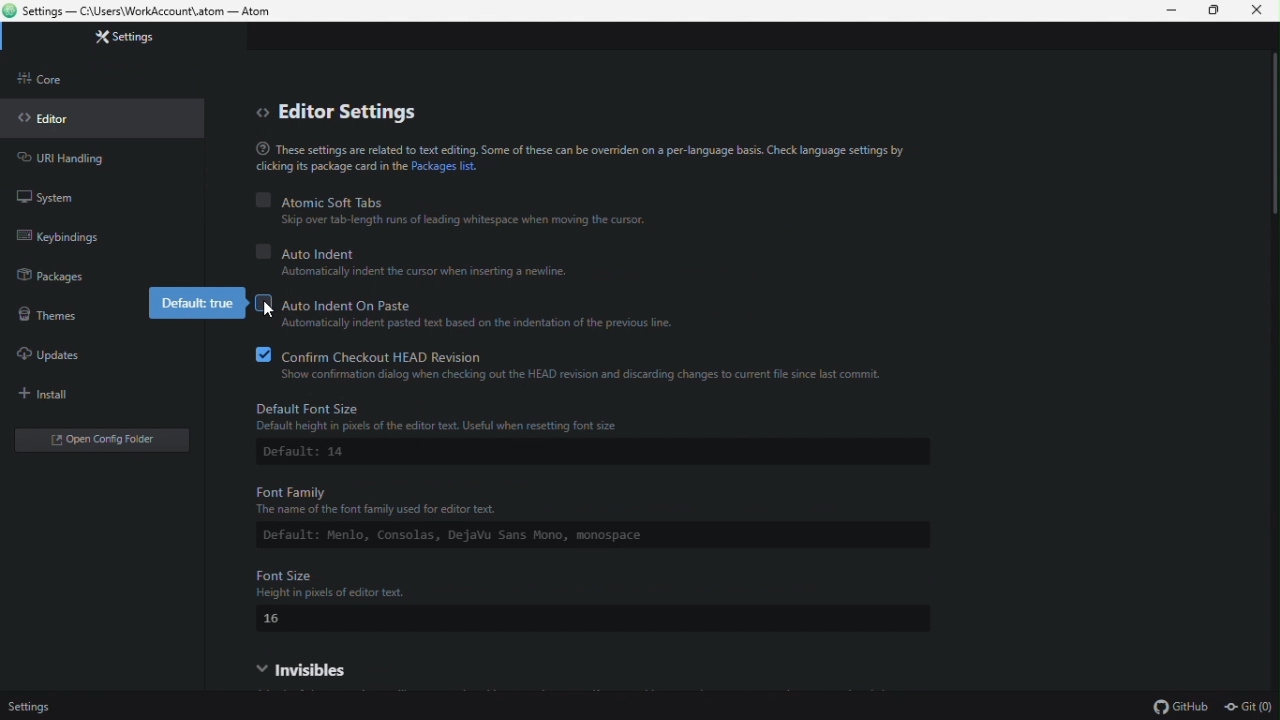 The image size is (1280, 720). I want to click on 16, so click(279, 620).